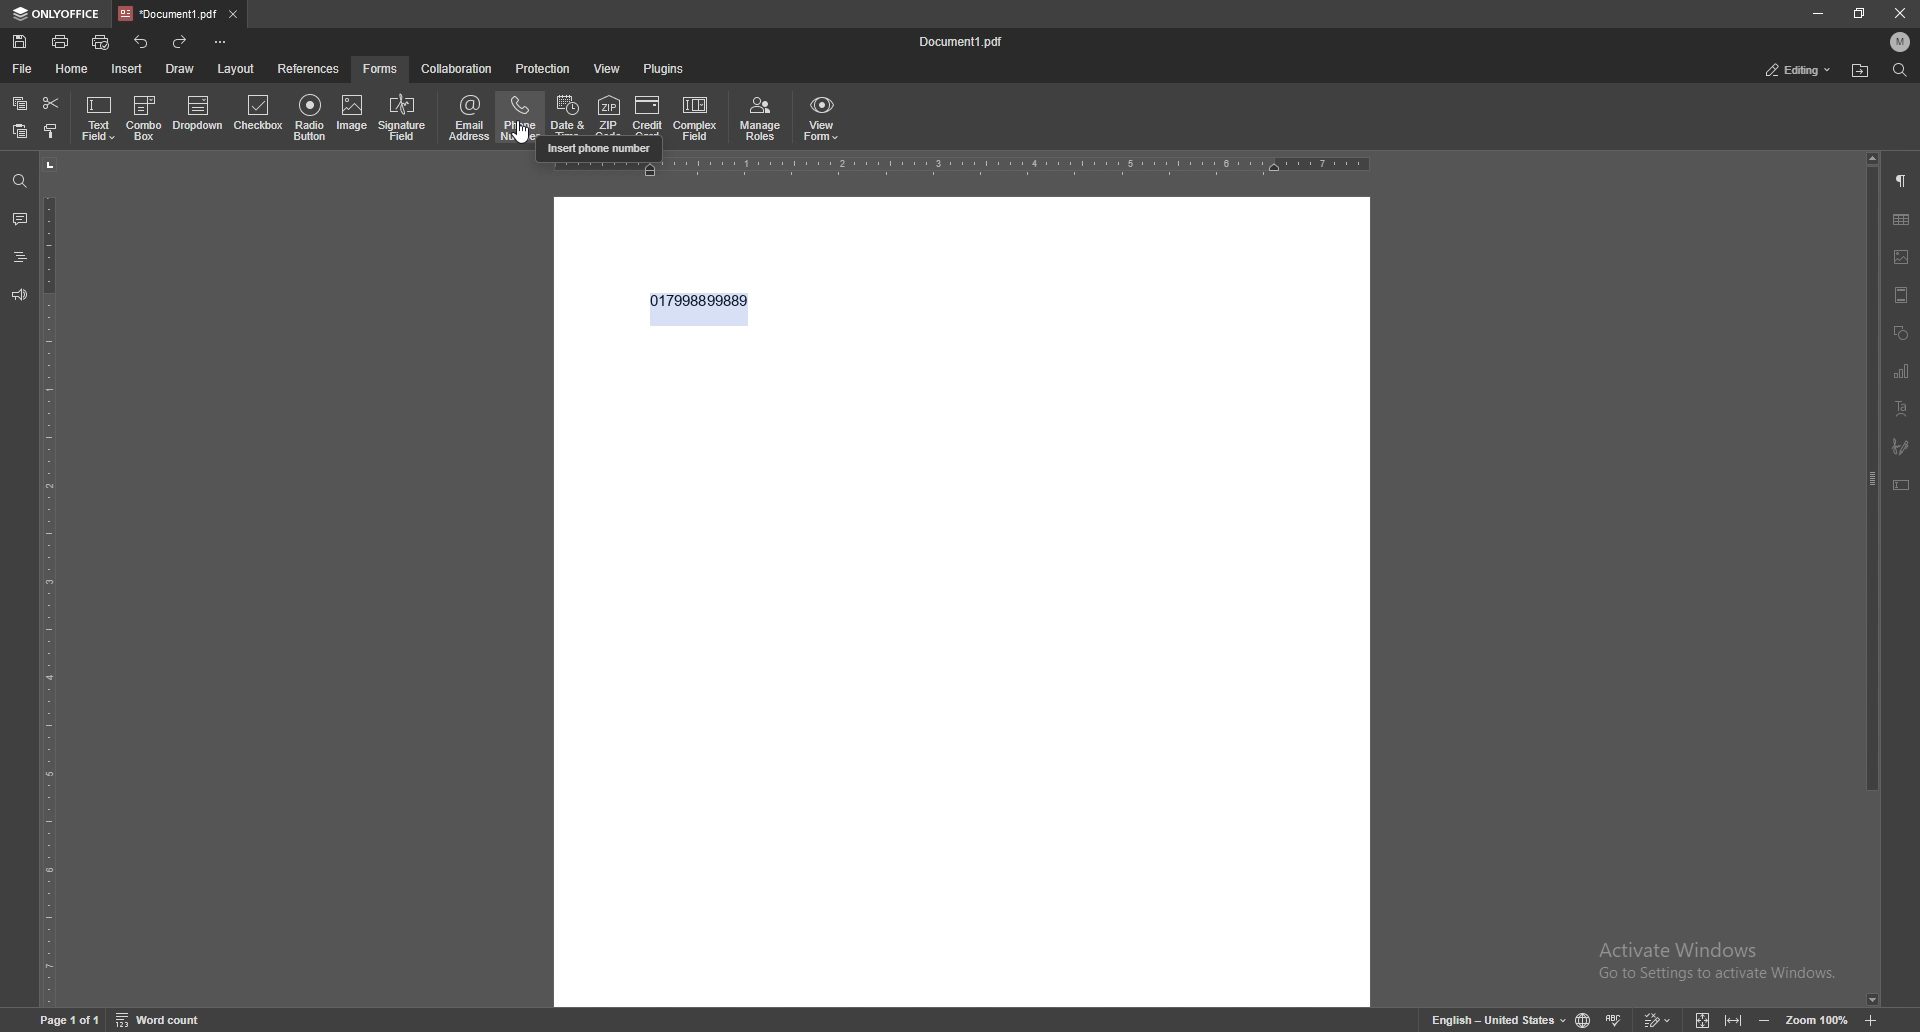 This screenshot has height=1032, width=1920. What do you see at coordinates (1721, 962) in the screenshot?
I see `Activate Windows
Go to Settings to activate Windows.` at bounding box center [1721, 962].